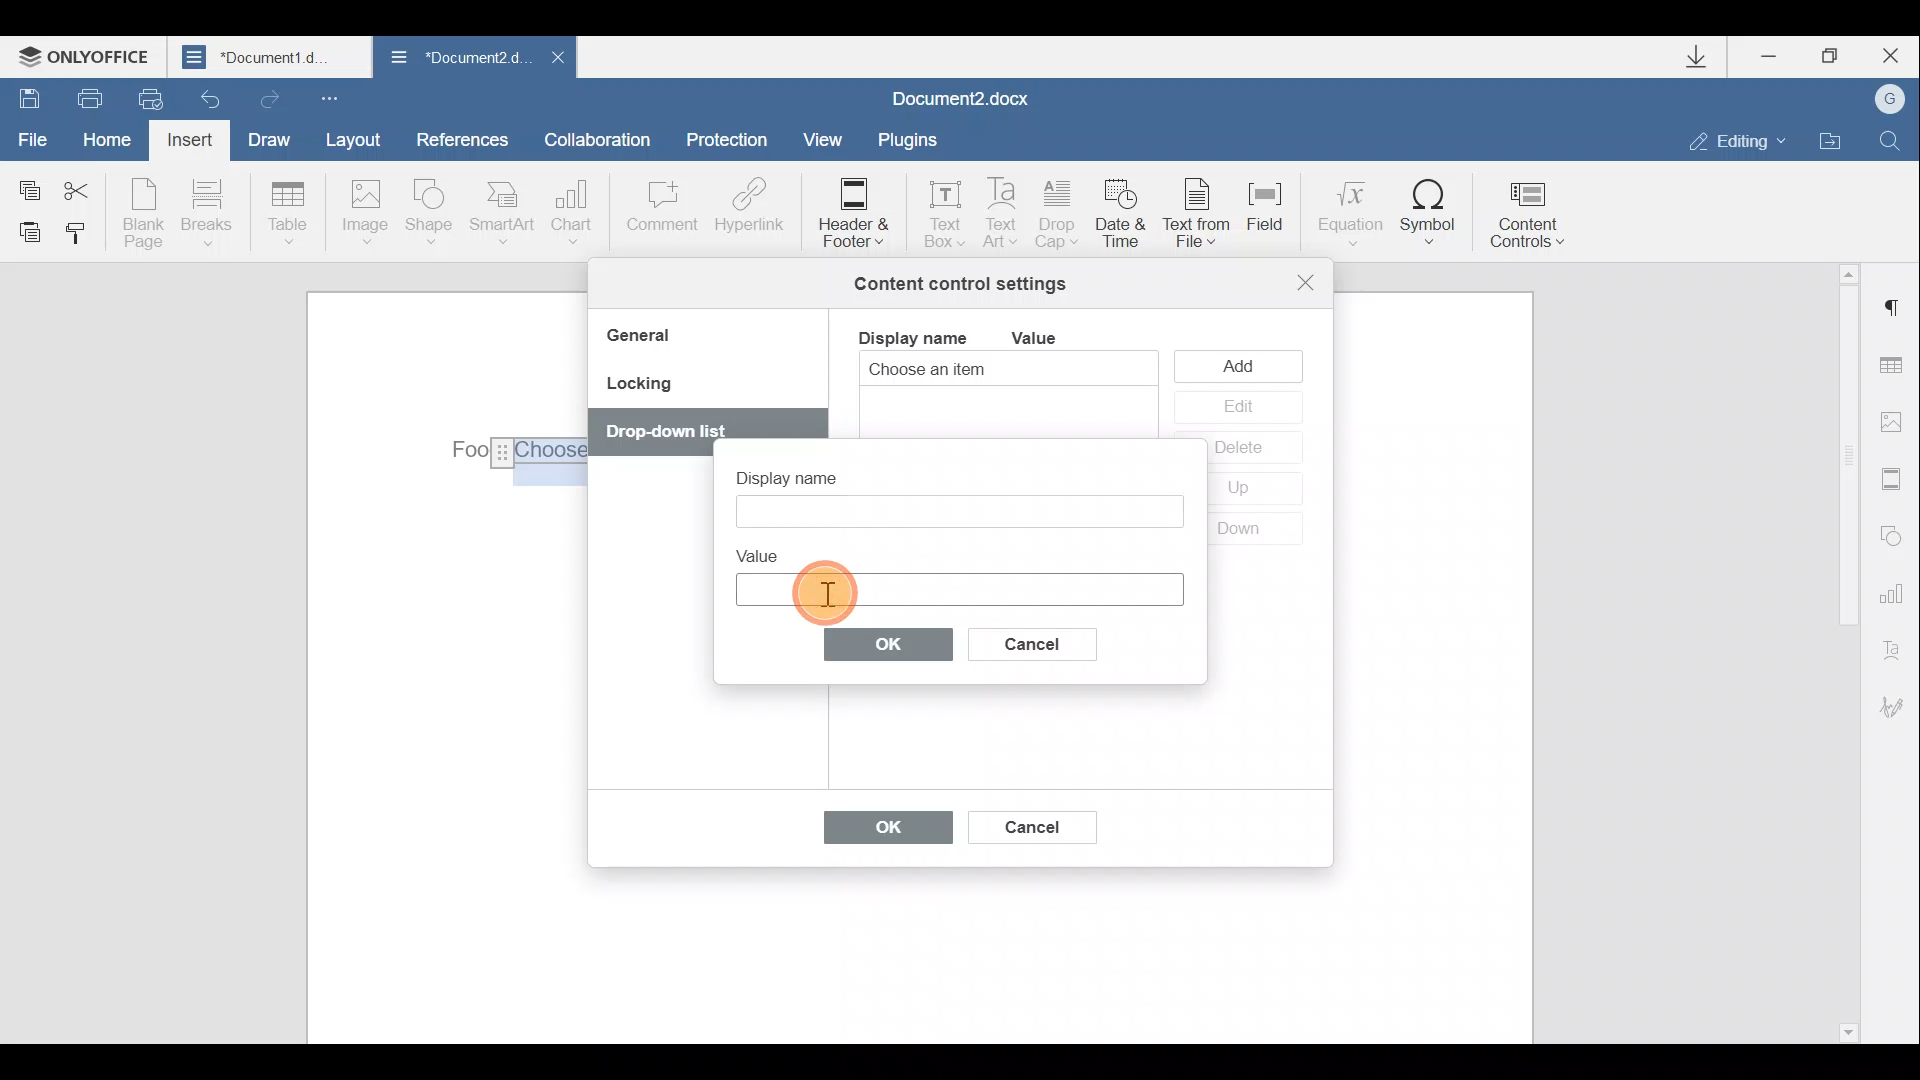 The width and height of the screenshot is (1920, 1080). I want to click on Plugins, so click(914, 140).